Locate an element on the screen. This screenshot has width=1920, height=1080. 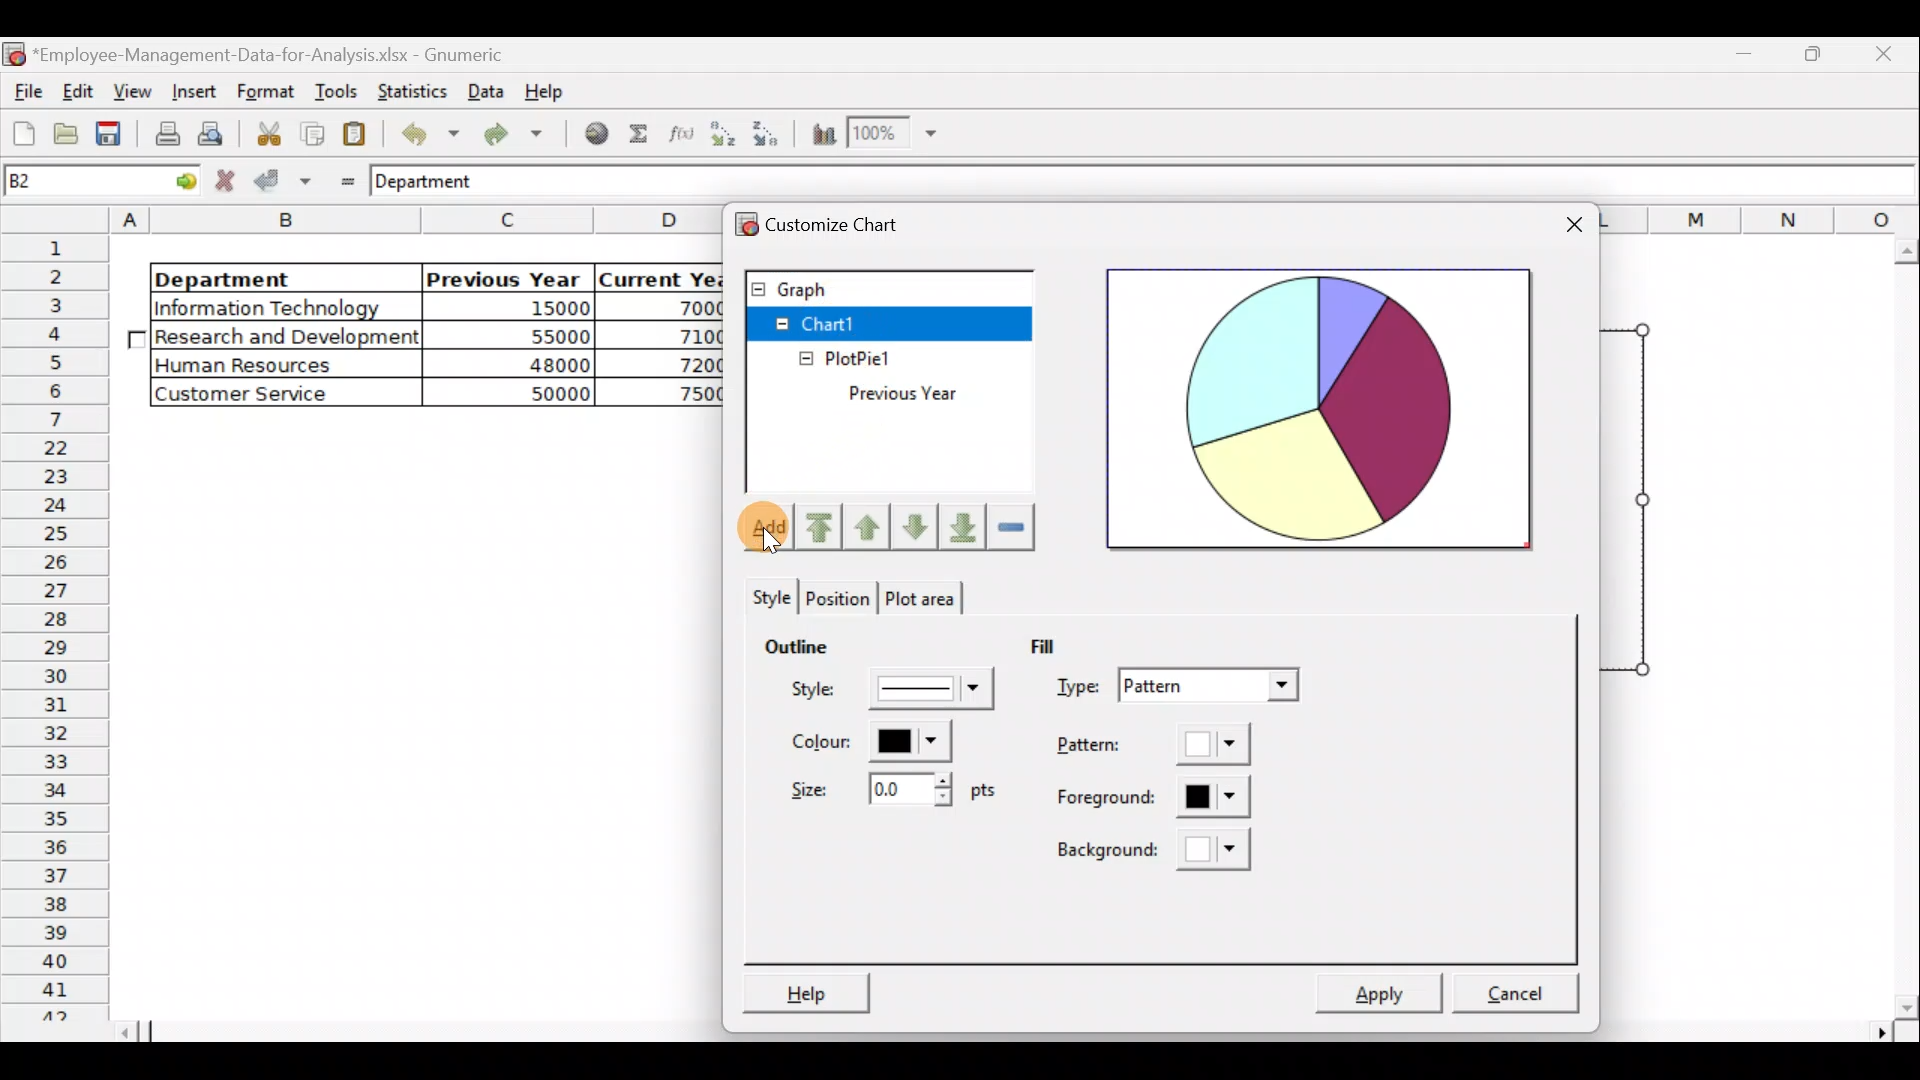
Format is located at coordinates (262, 92).